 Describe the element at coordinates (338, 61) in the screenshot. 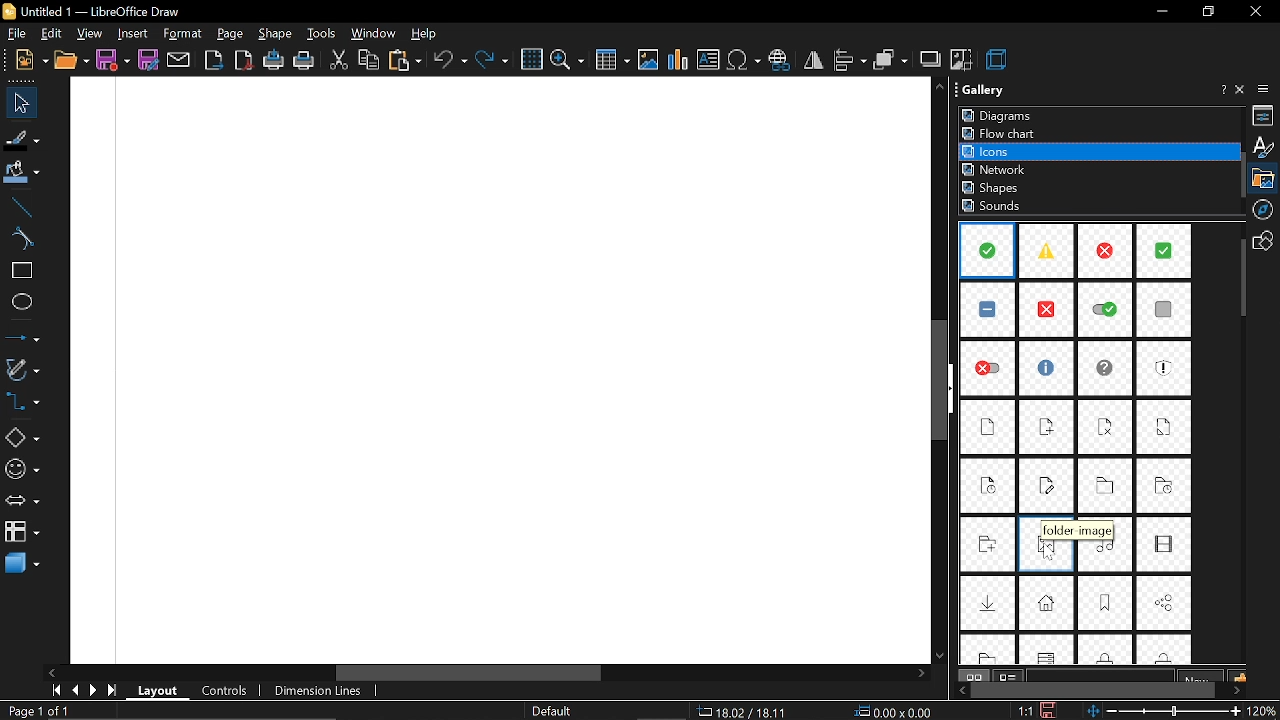

I see `cut` at that location.